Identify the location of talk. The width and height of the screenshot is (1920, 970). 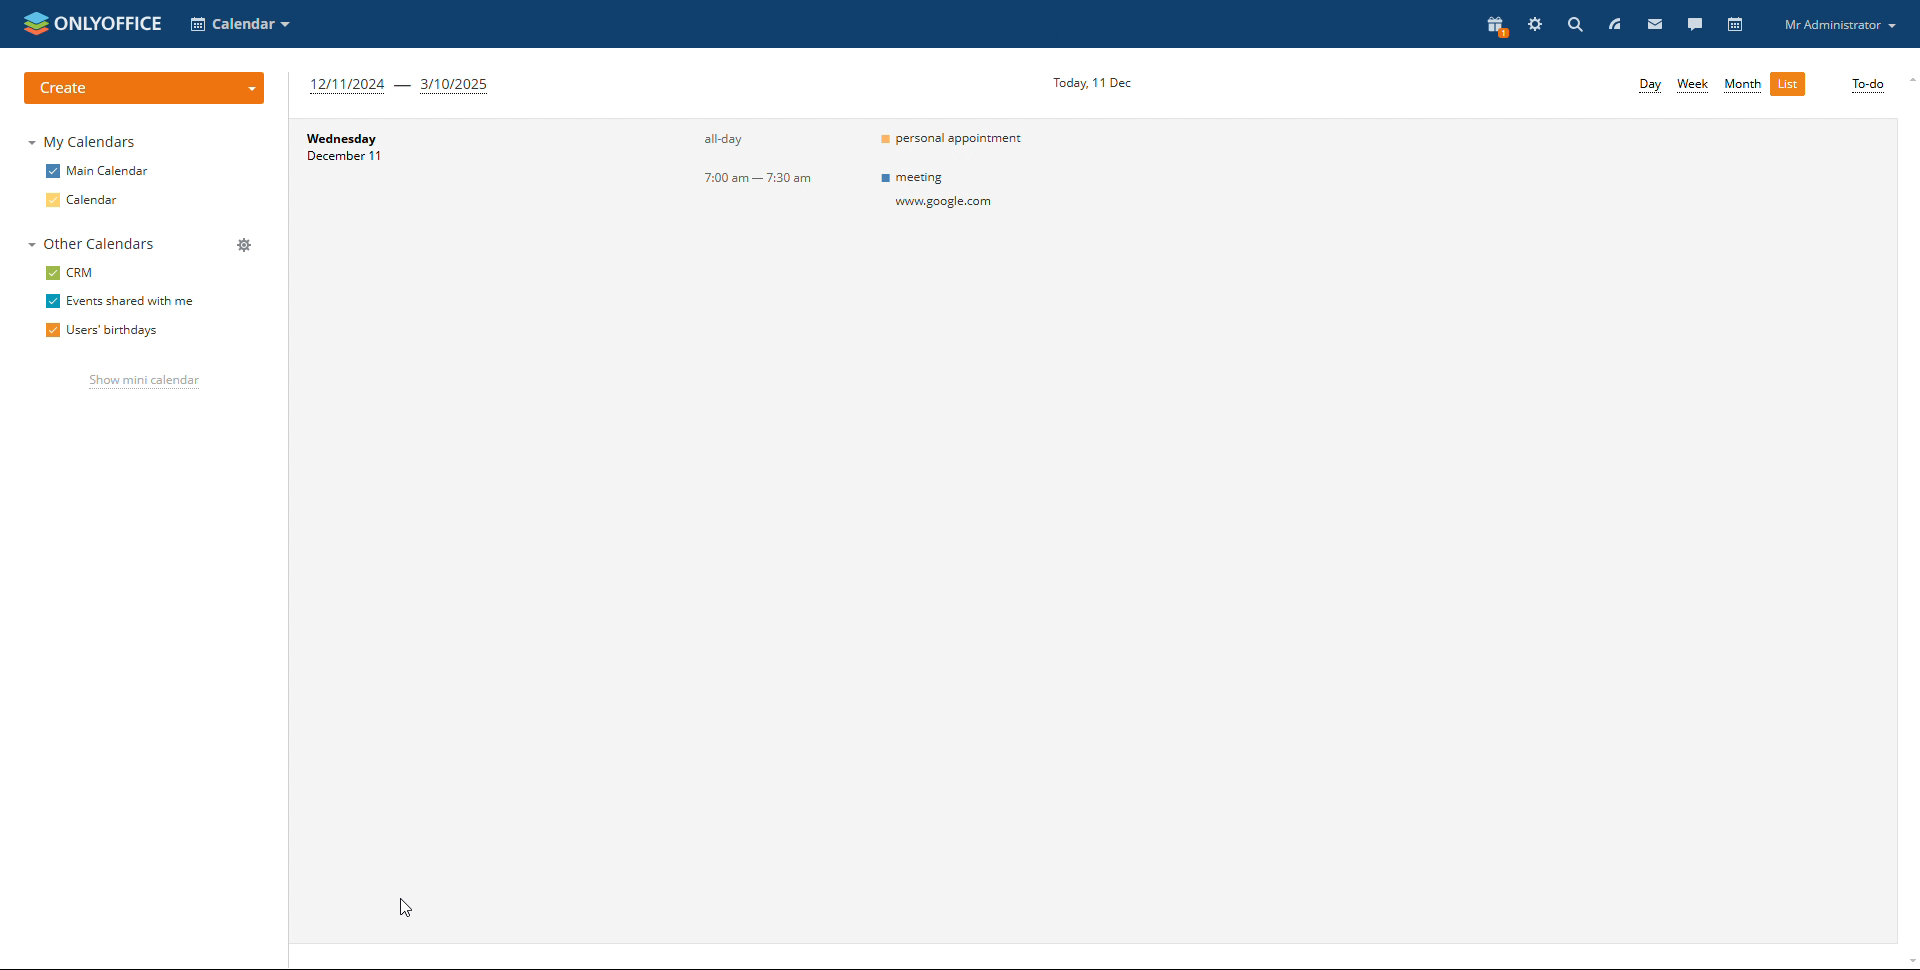
(1695, 25).